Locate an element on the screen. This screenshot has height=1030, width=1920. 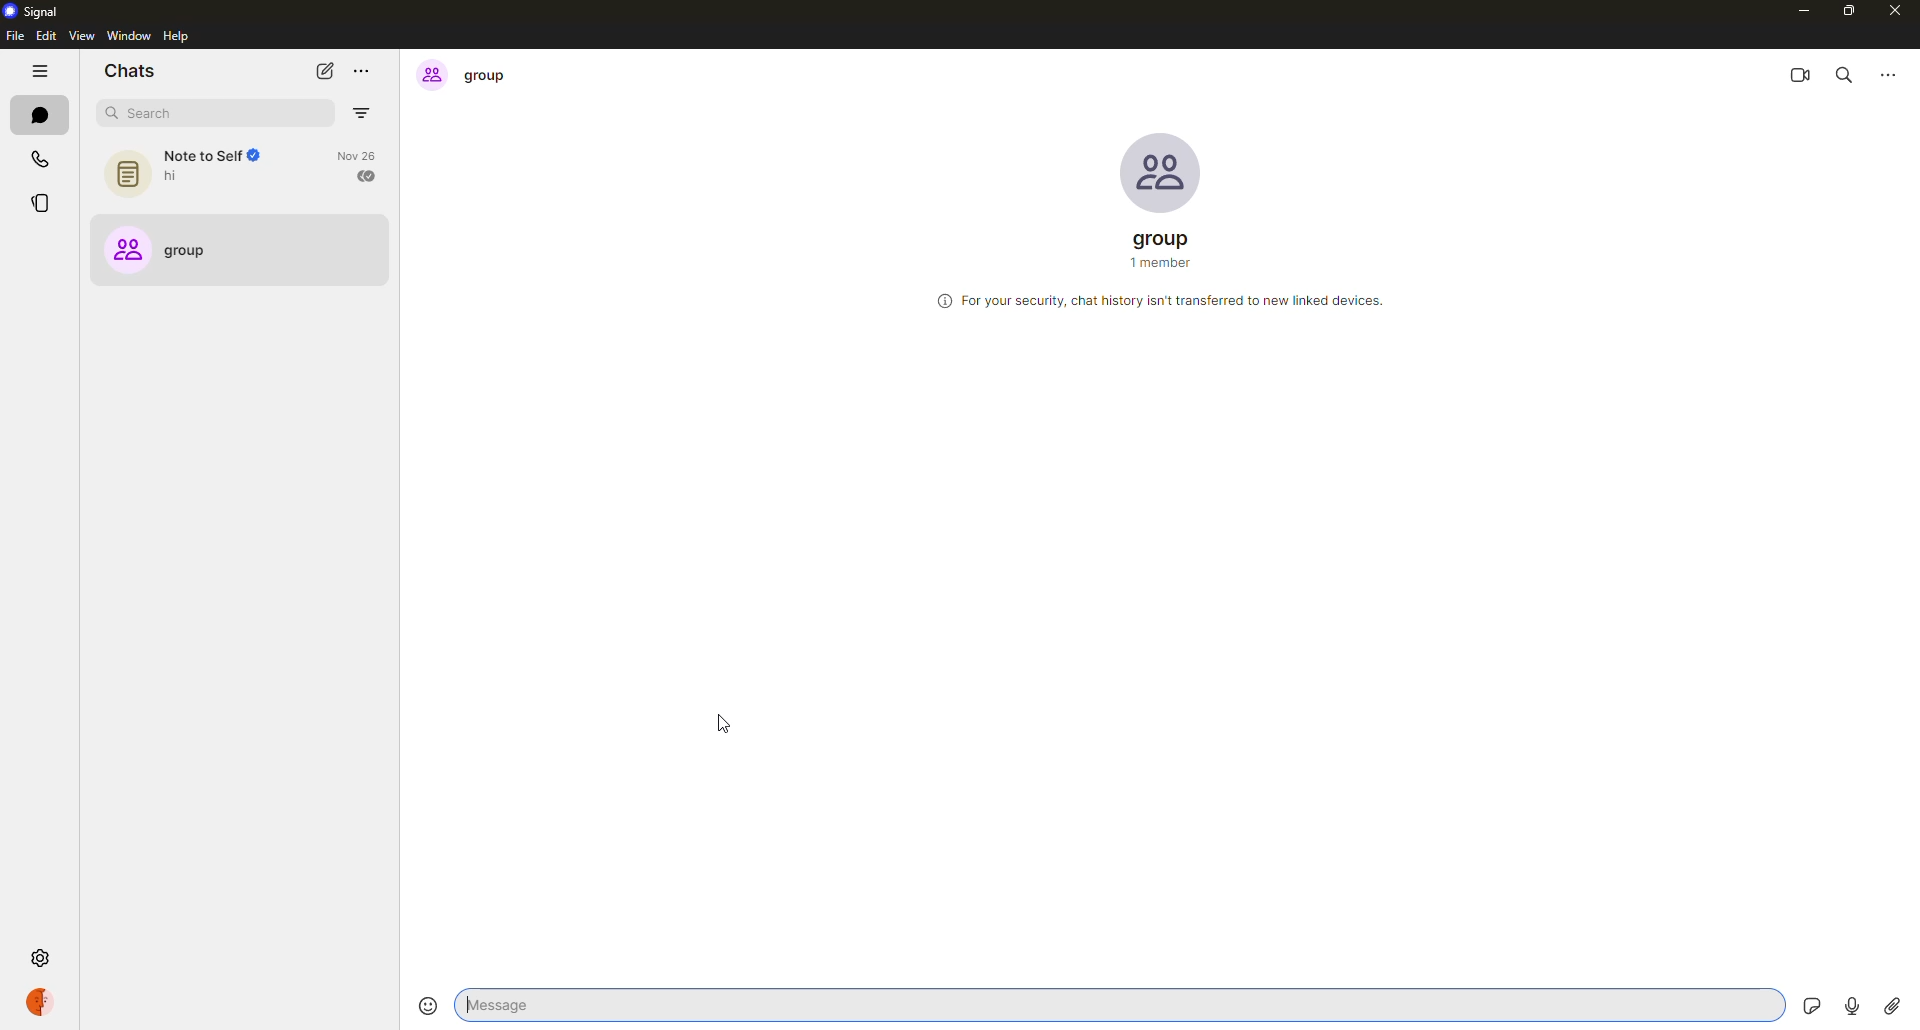
message is located at coordinates (614, 1004).